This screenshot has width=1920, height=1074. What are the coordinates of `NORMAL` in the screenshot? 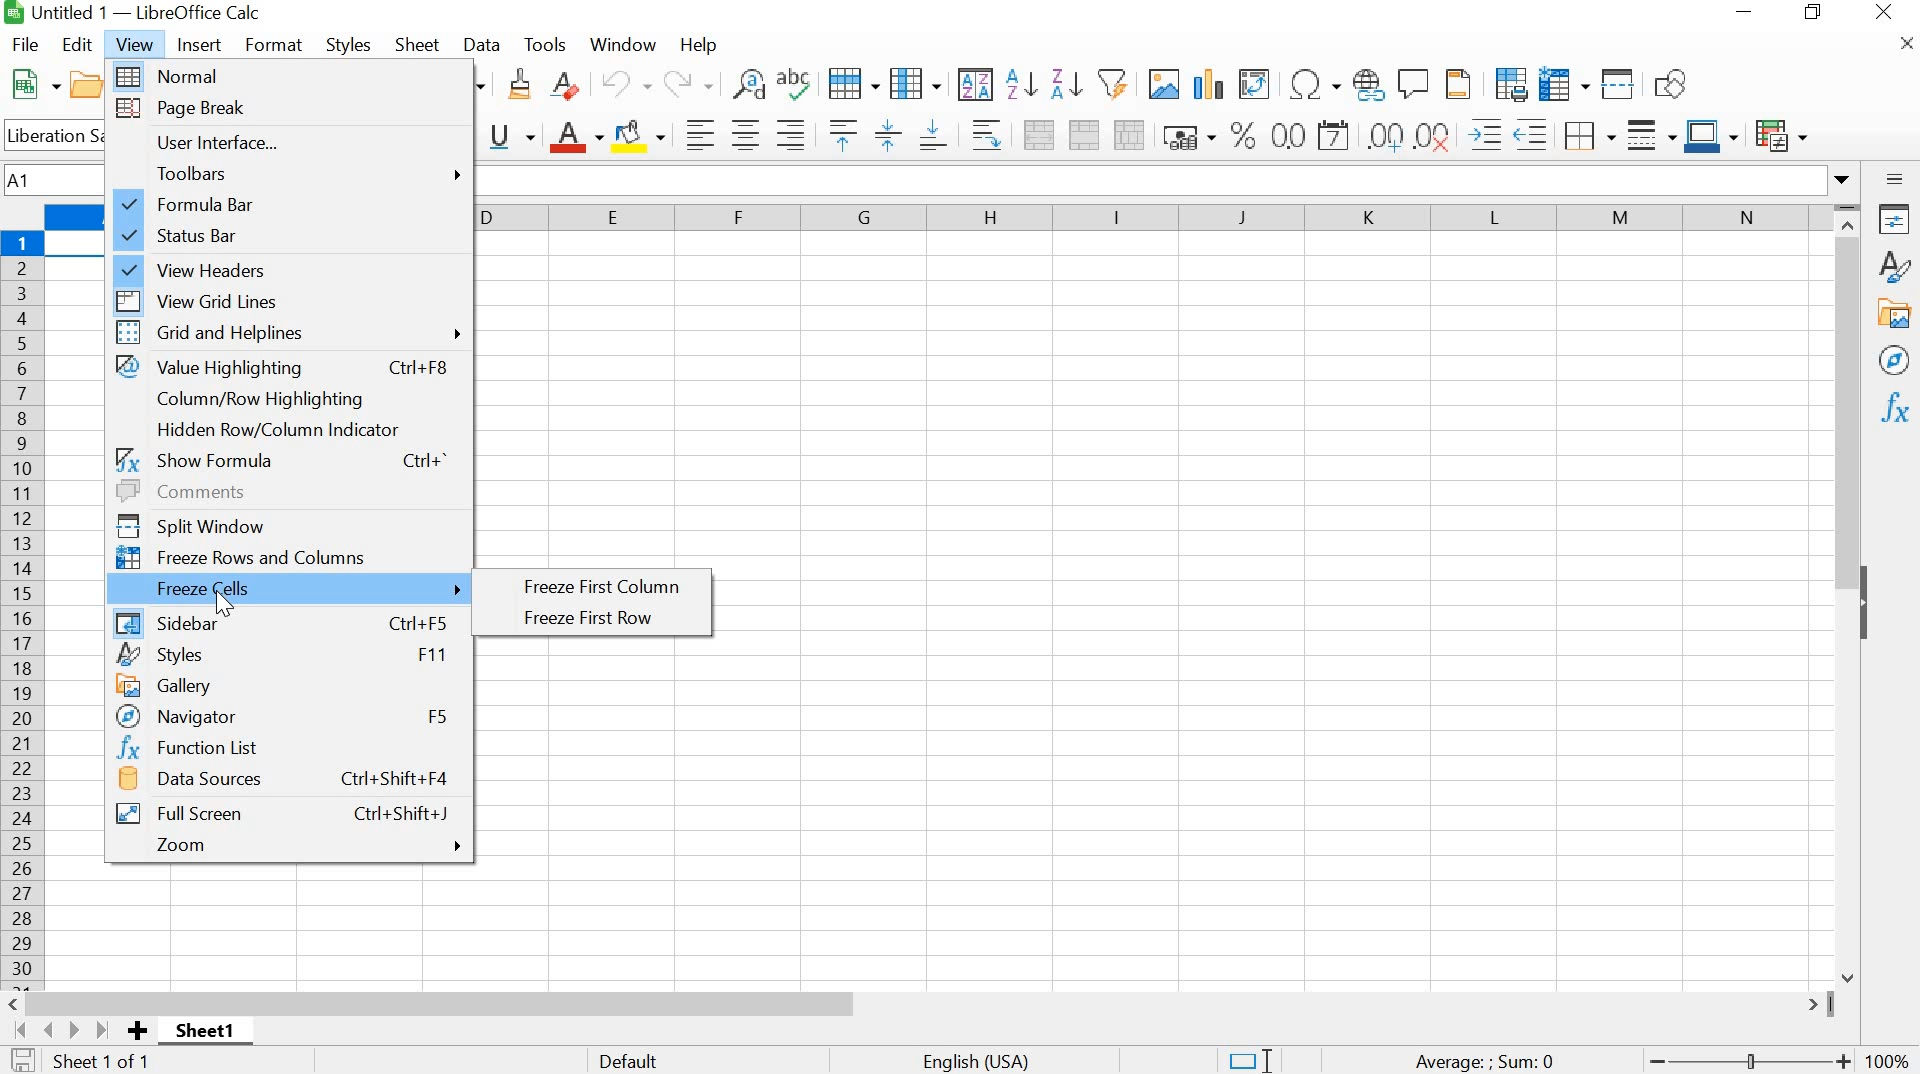 It's located at (293, 76).